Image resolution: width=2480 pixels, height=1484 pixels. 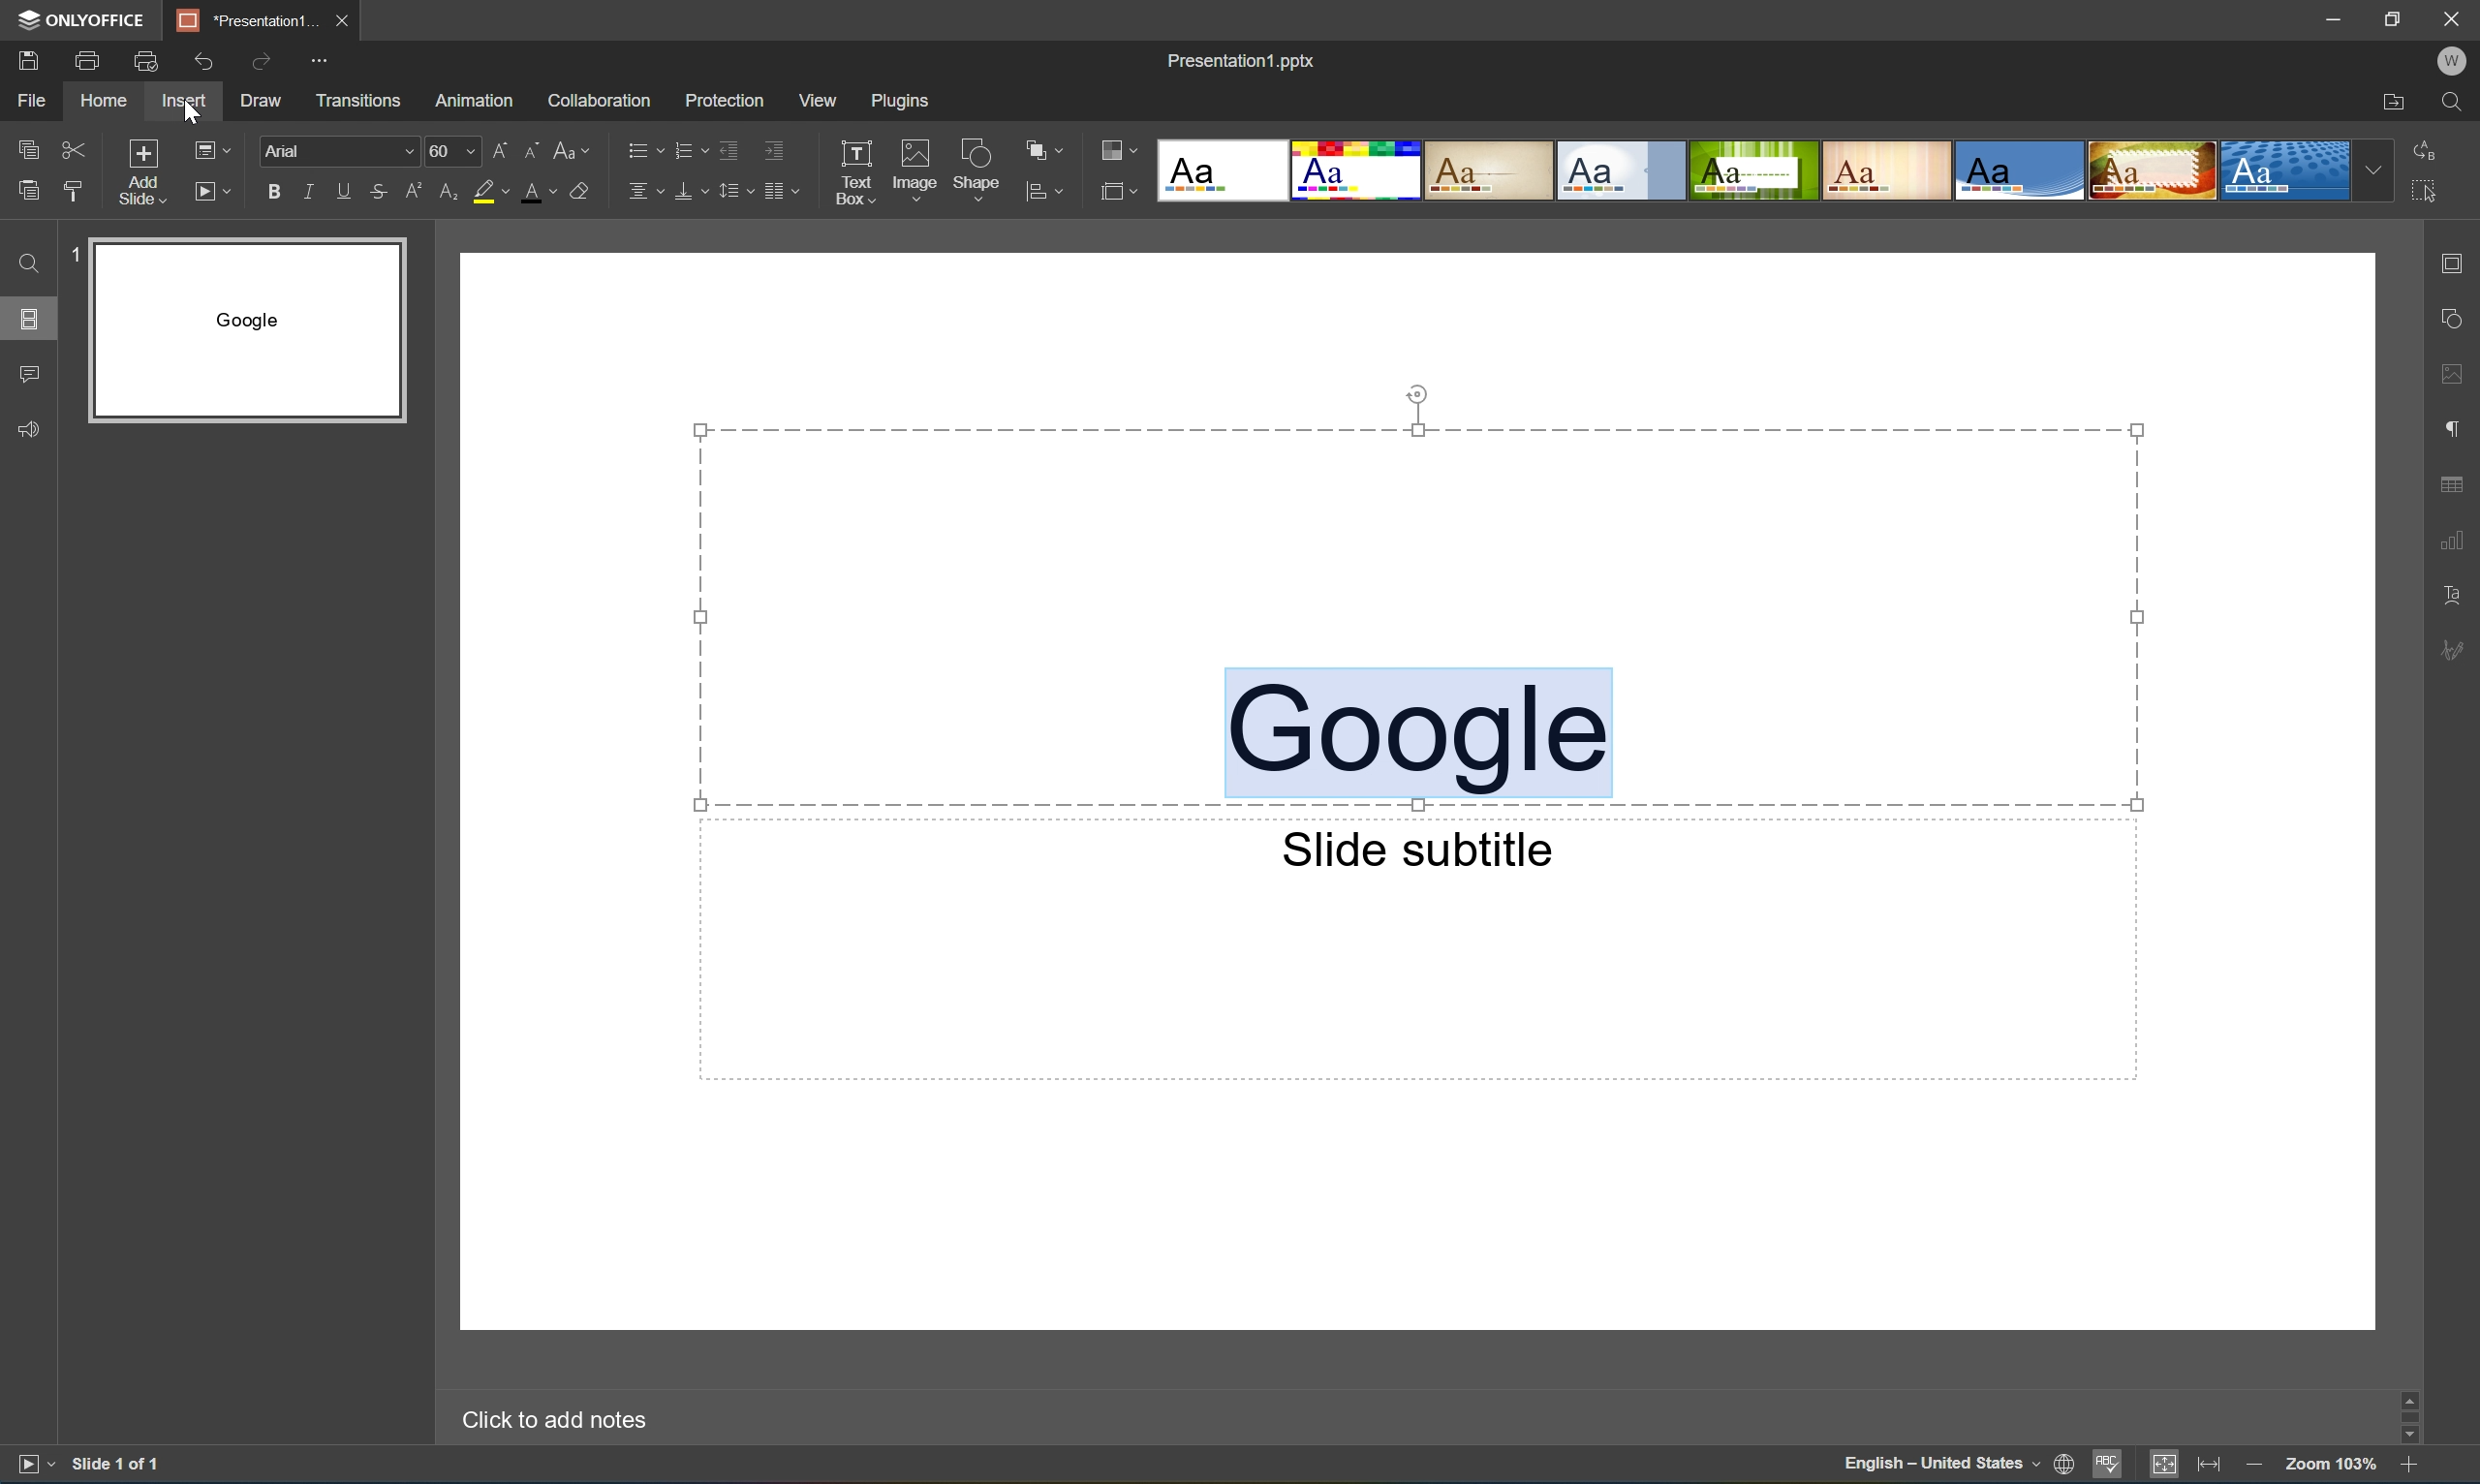 What do you see at coordinates (188, 99) in the screenshot?
I see `Insert` at bounding box center [188, 99].